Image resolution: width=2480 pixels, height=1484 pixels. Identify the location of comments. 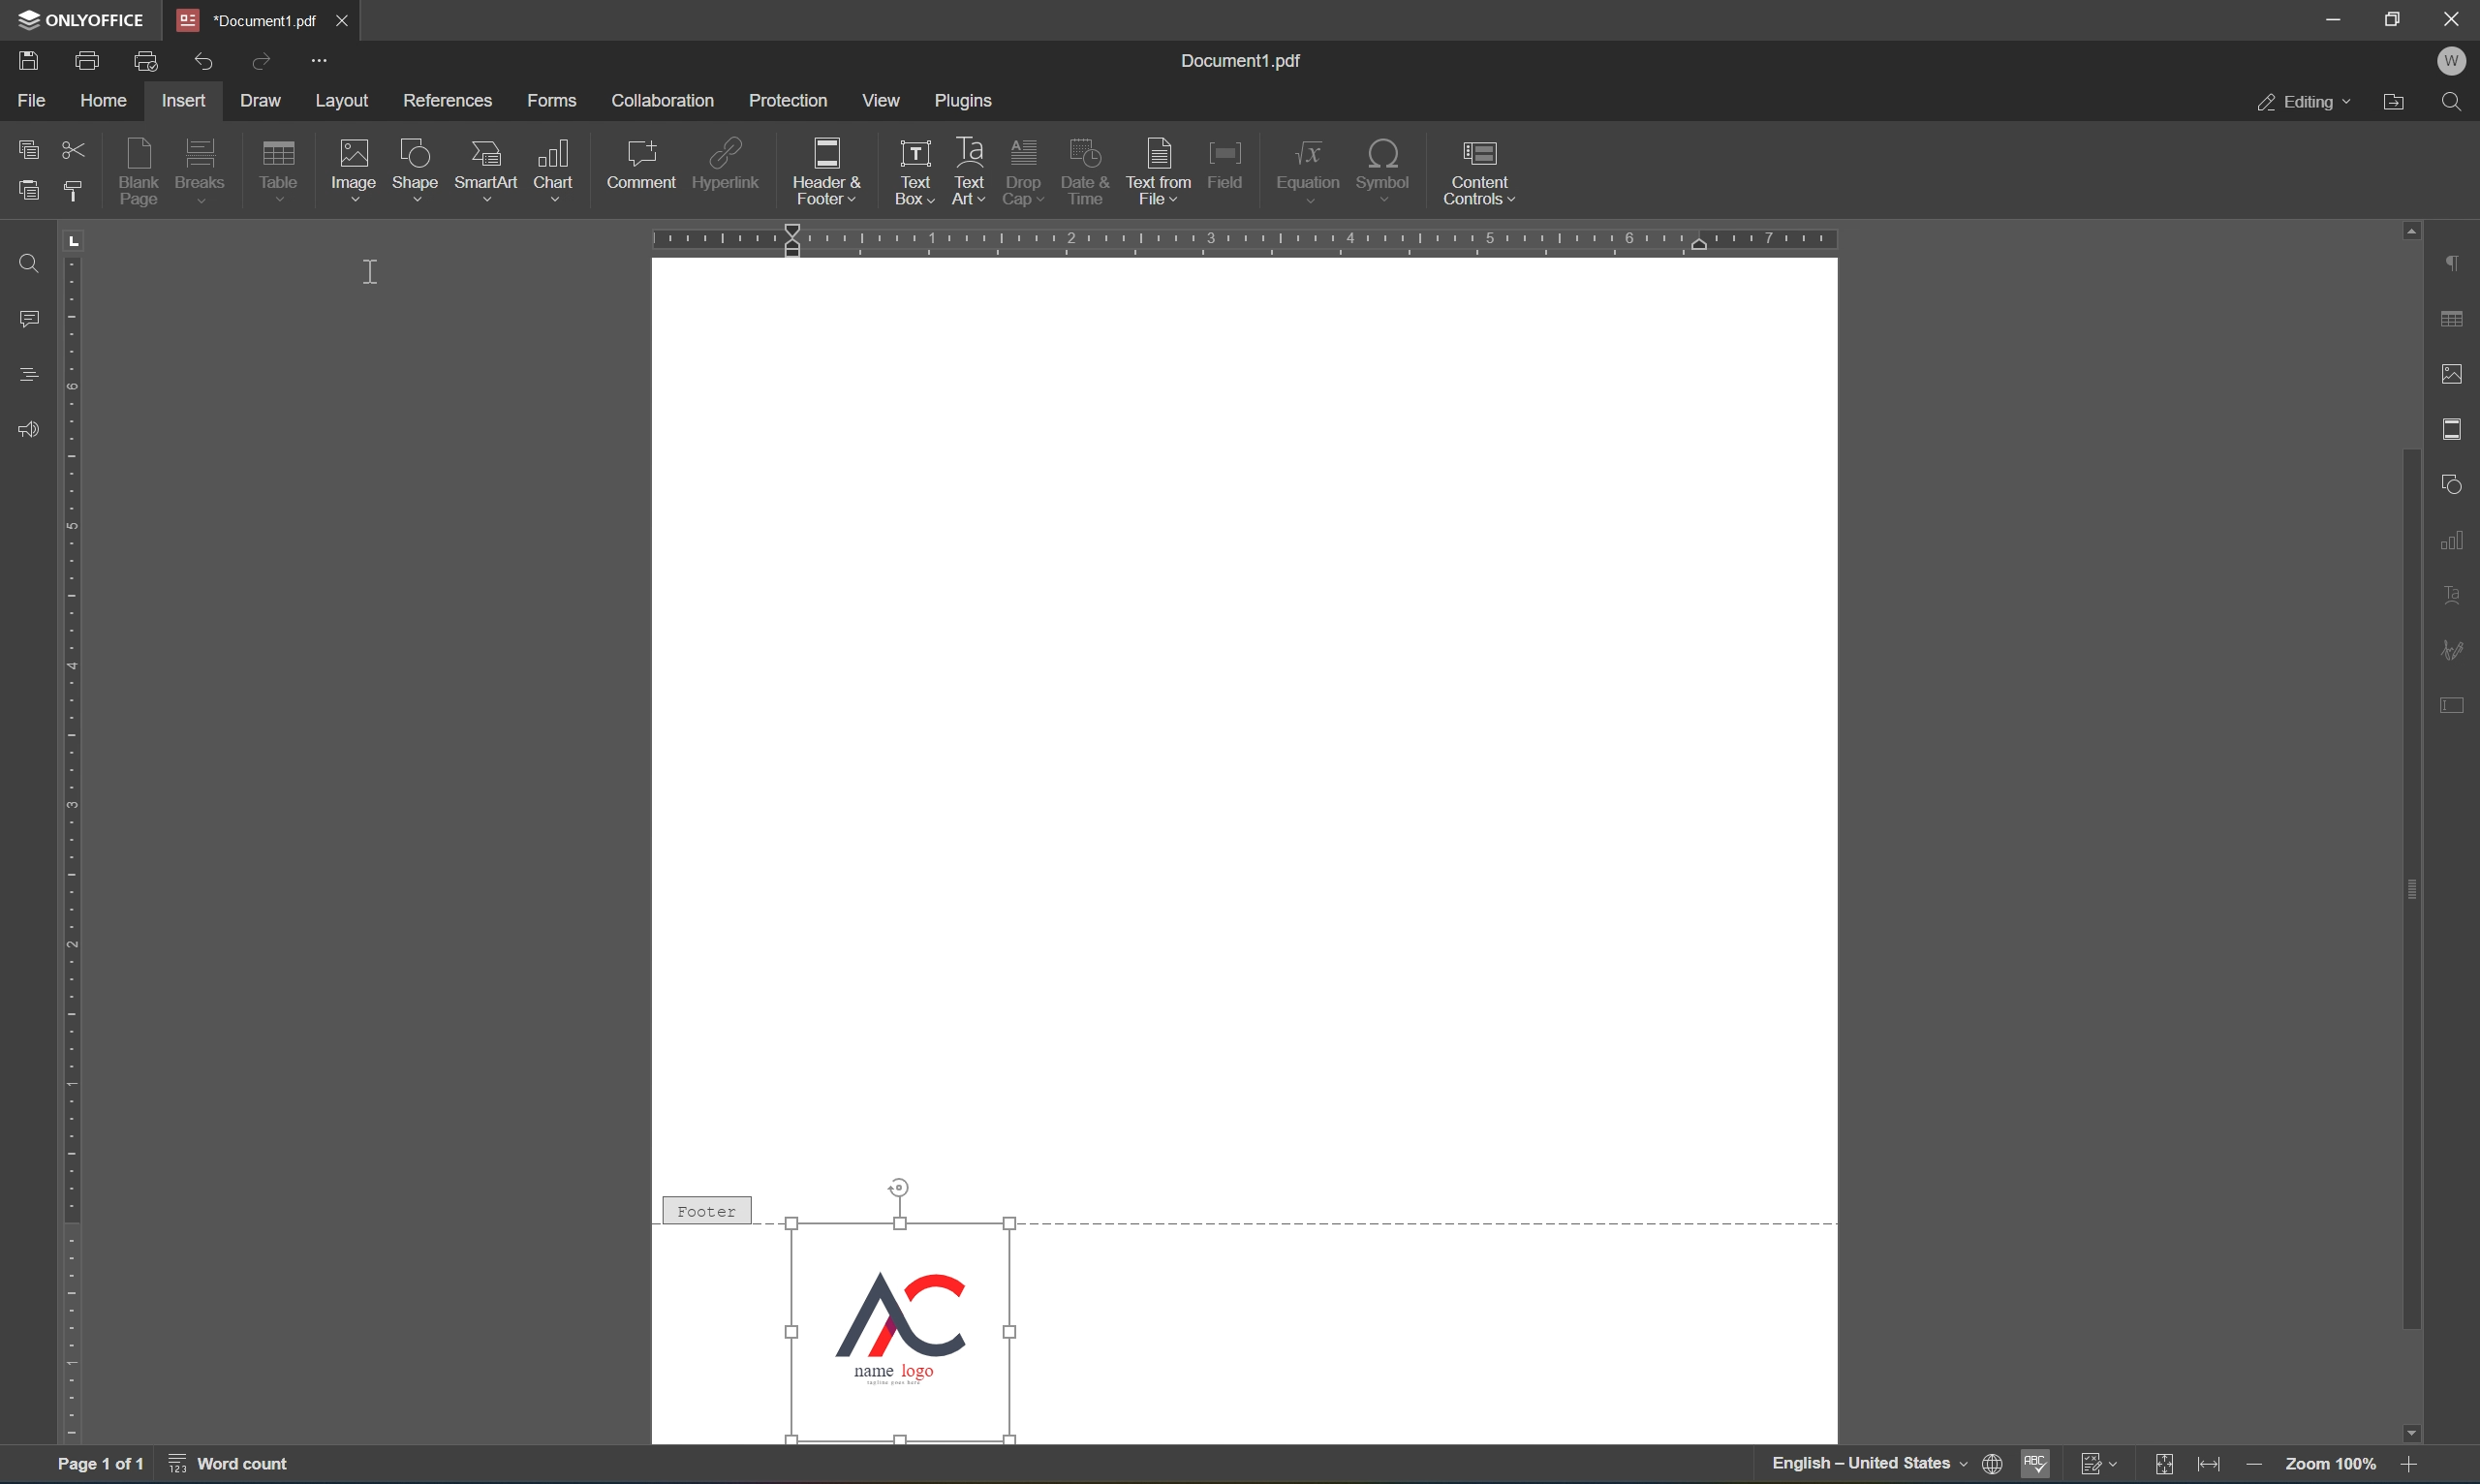
(27, 316).